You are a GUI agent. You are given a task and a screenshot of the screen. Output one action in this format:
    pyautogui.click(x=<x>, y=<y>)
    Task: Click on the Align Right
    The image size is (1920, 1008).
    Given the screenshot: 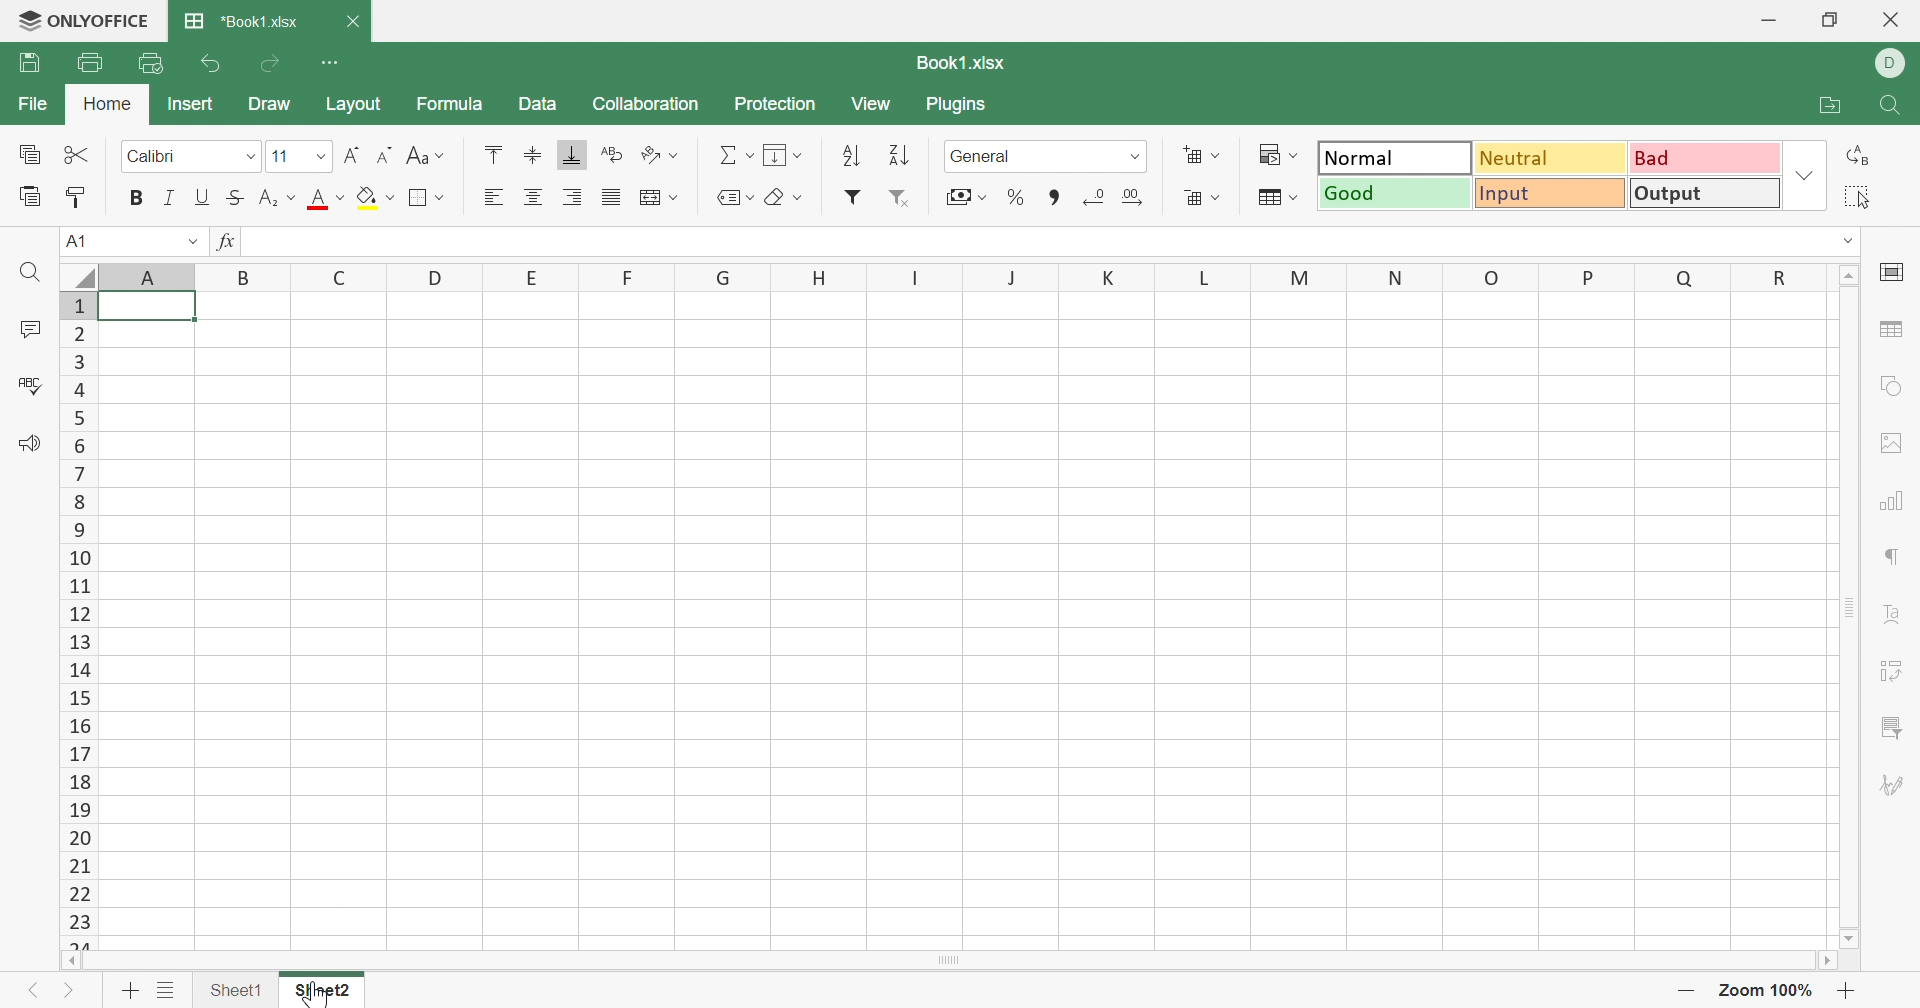 What is the action you would take?
    pyautogui.click(x=575, y=195)
    